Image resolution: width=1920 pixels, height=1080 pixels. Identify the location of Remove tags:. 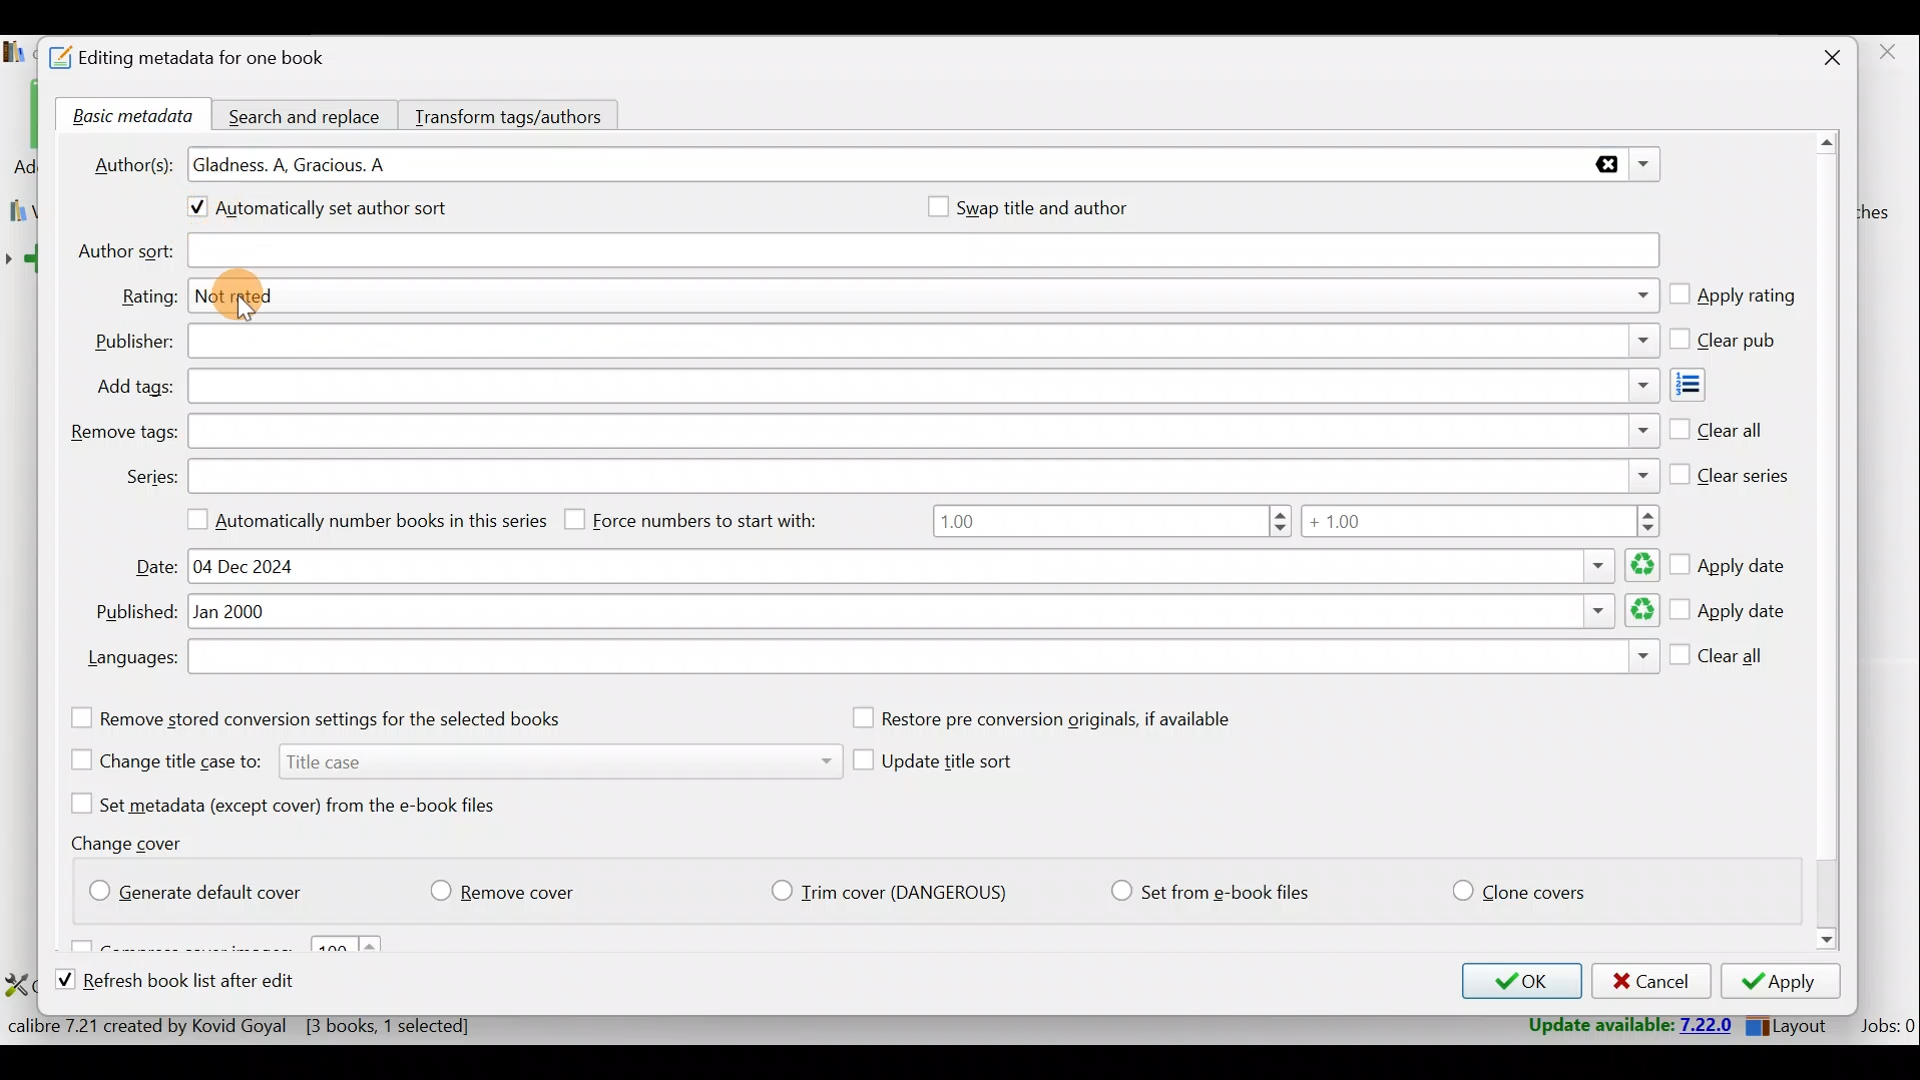
(122, 433).